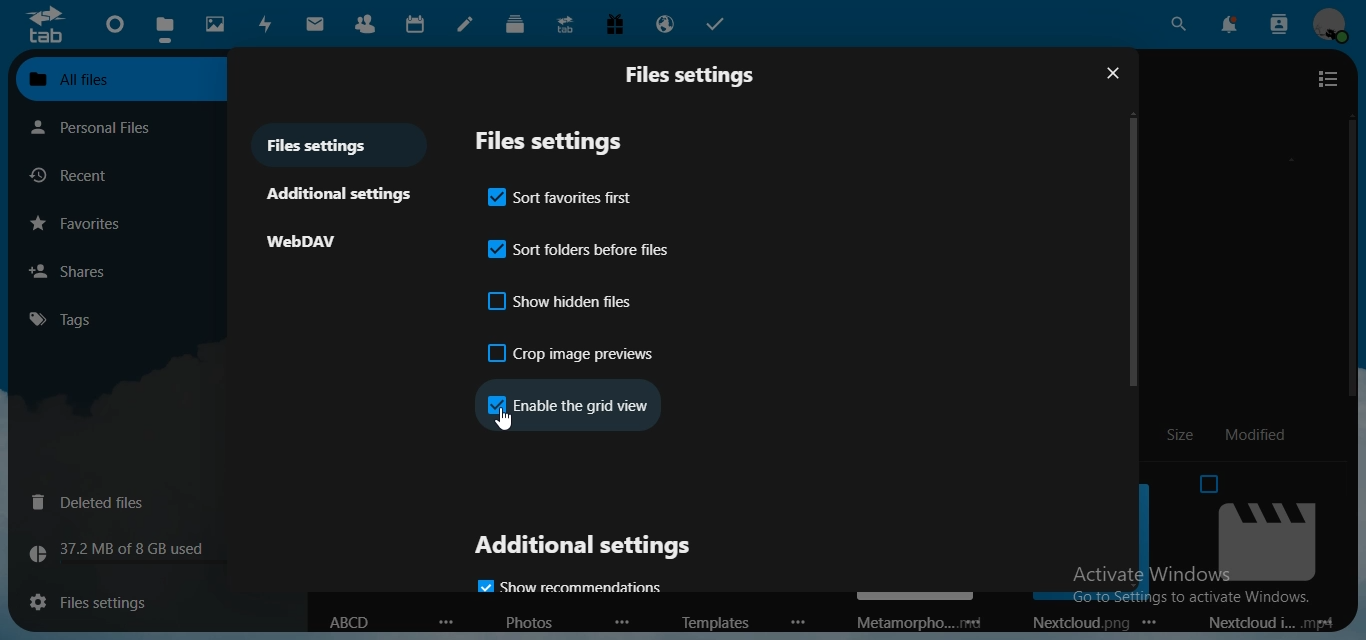 The height and width of the screenshot is (640, 1366). I want to click on dashboard, so click(114, 29).